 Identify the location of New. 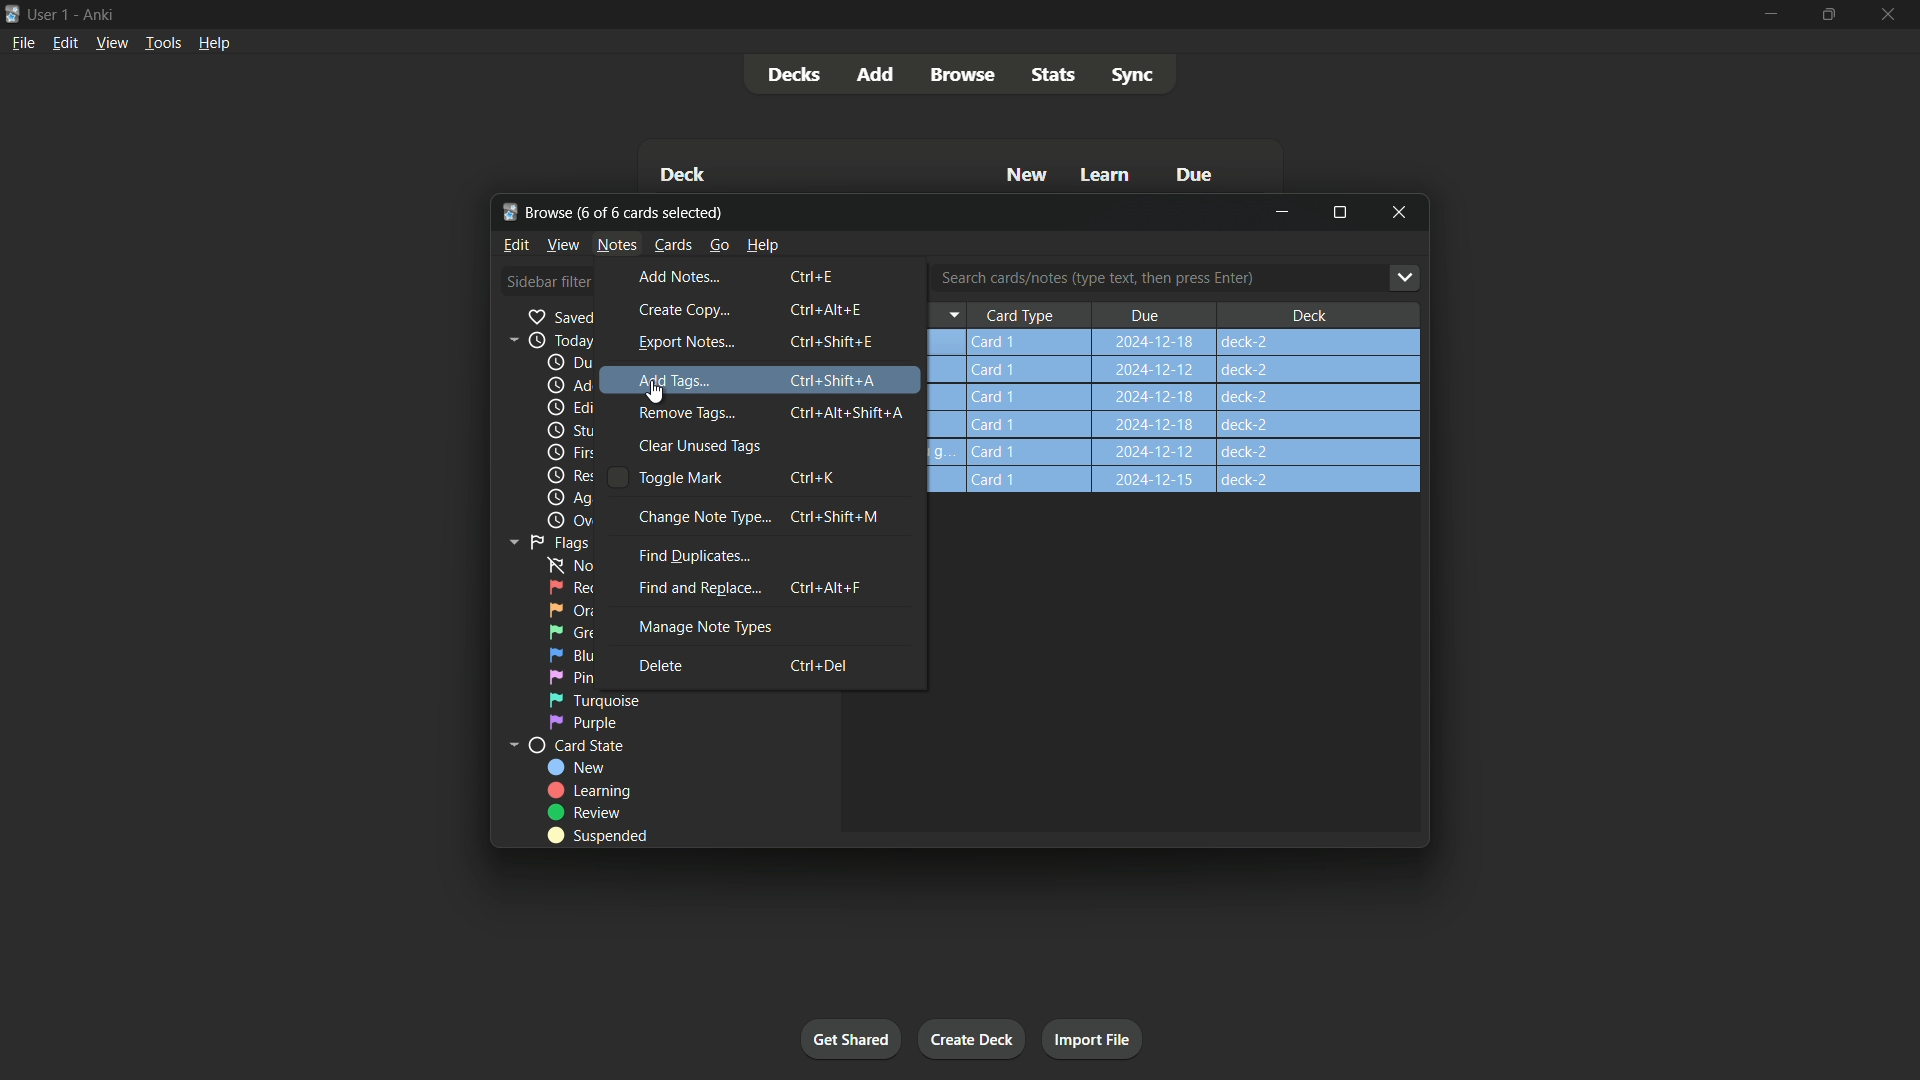
(1028, 176).